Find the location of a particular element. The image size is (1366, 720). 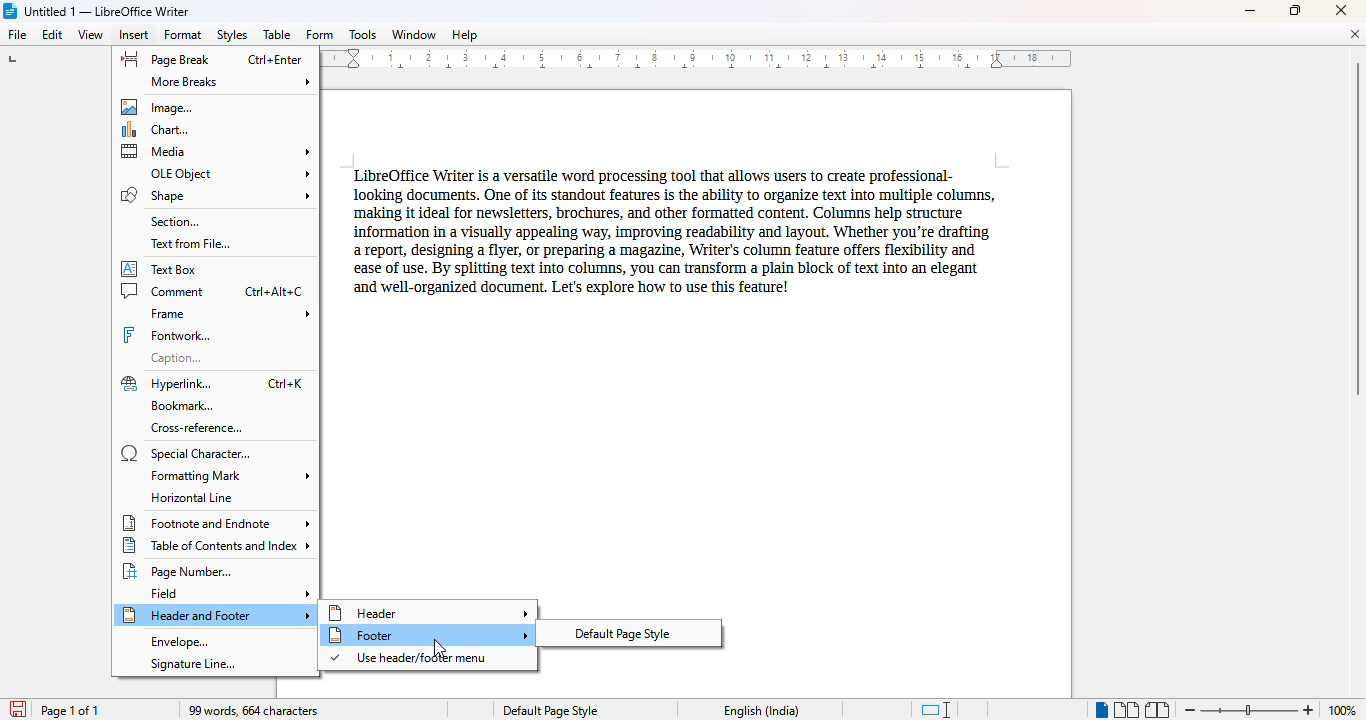

table of contents and index is located at coordinates (218, 545).